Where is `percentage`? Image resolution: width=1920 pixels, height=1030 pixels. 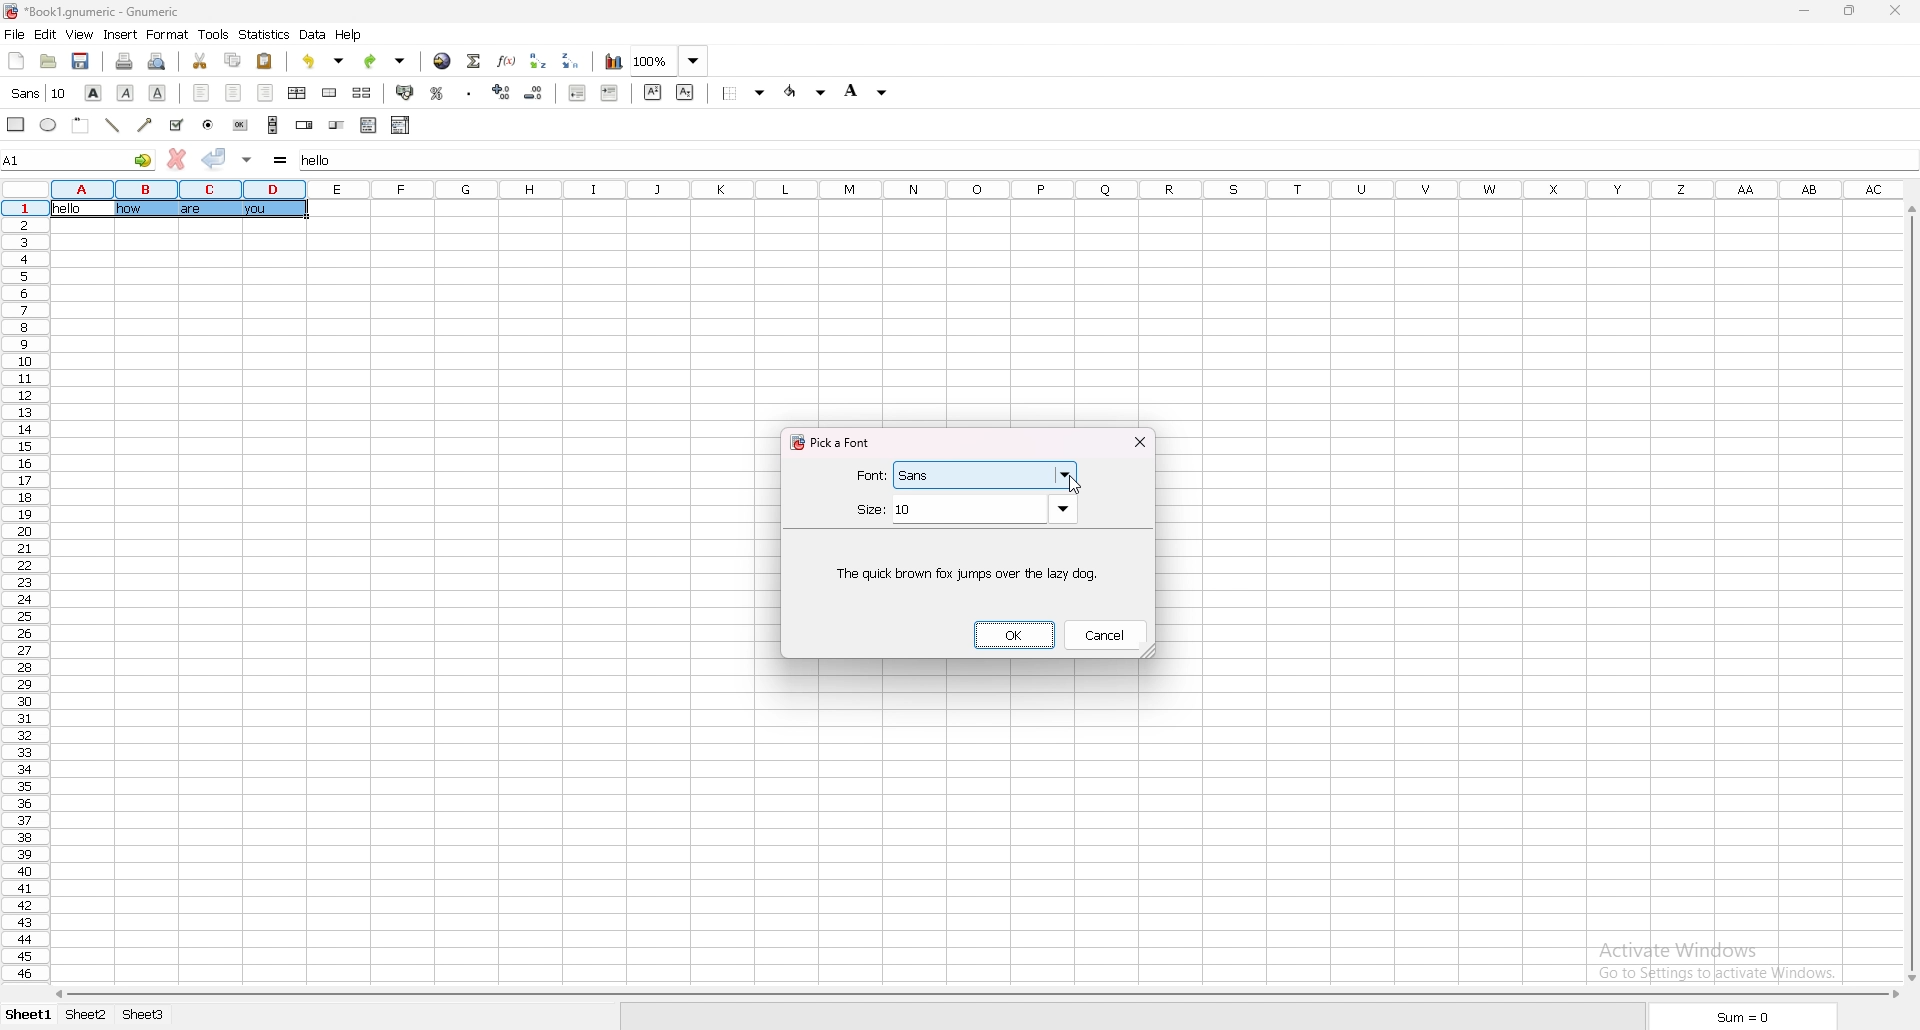
percentage is located at coordinates (439, 92).